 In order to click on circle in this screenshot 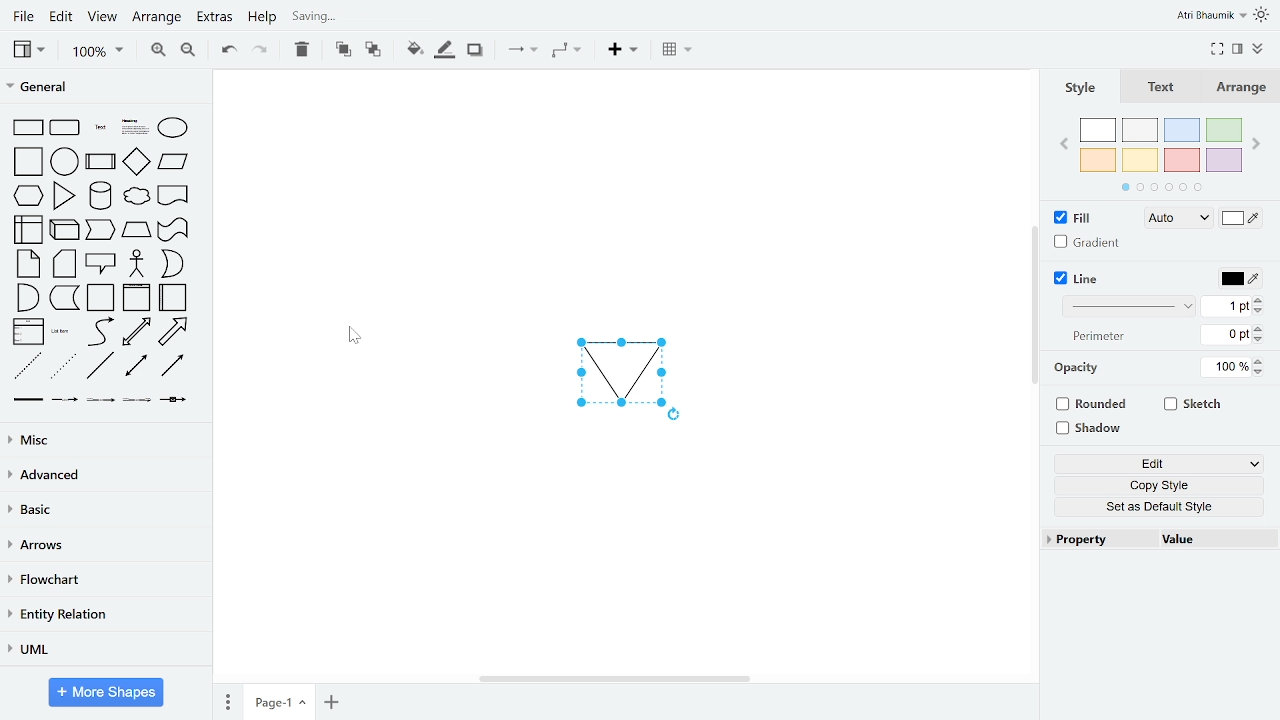, I will do `click(65, 161)`.